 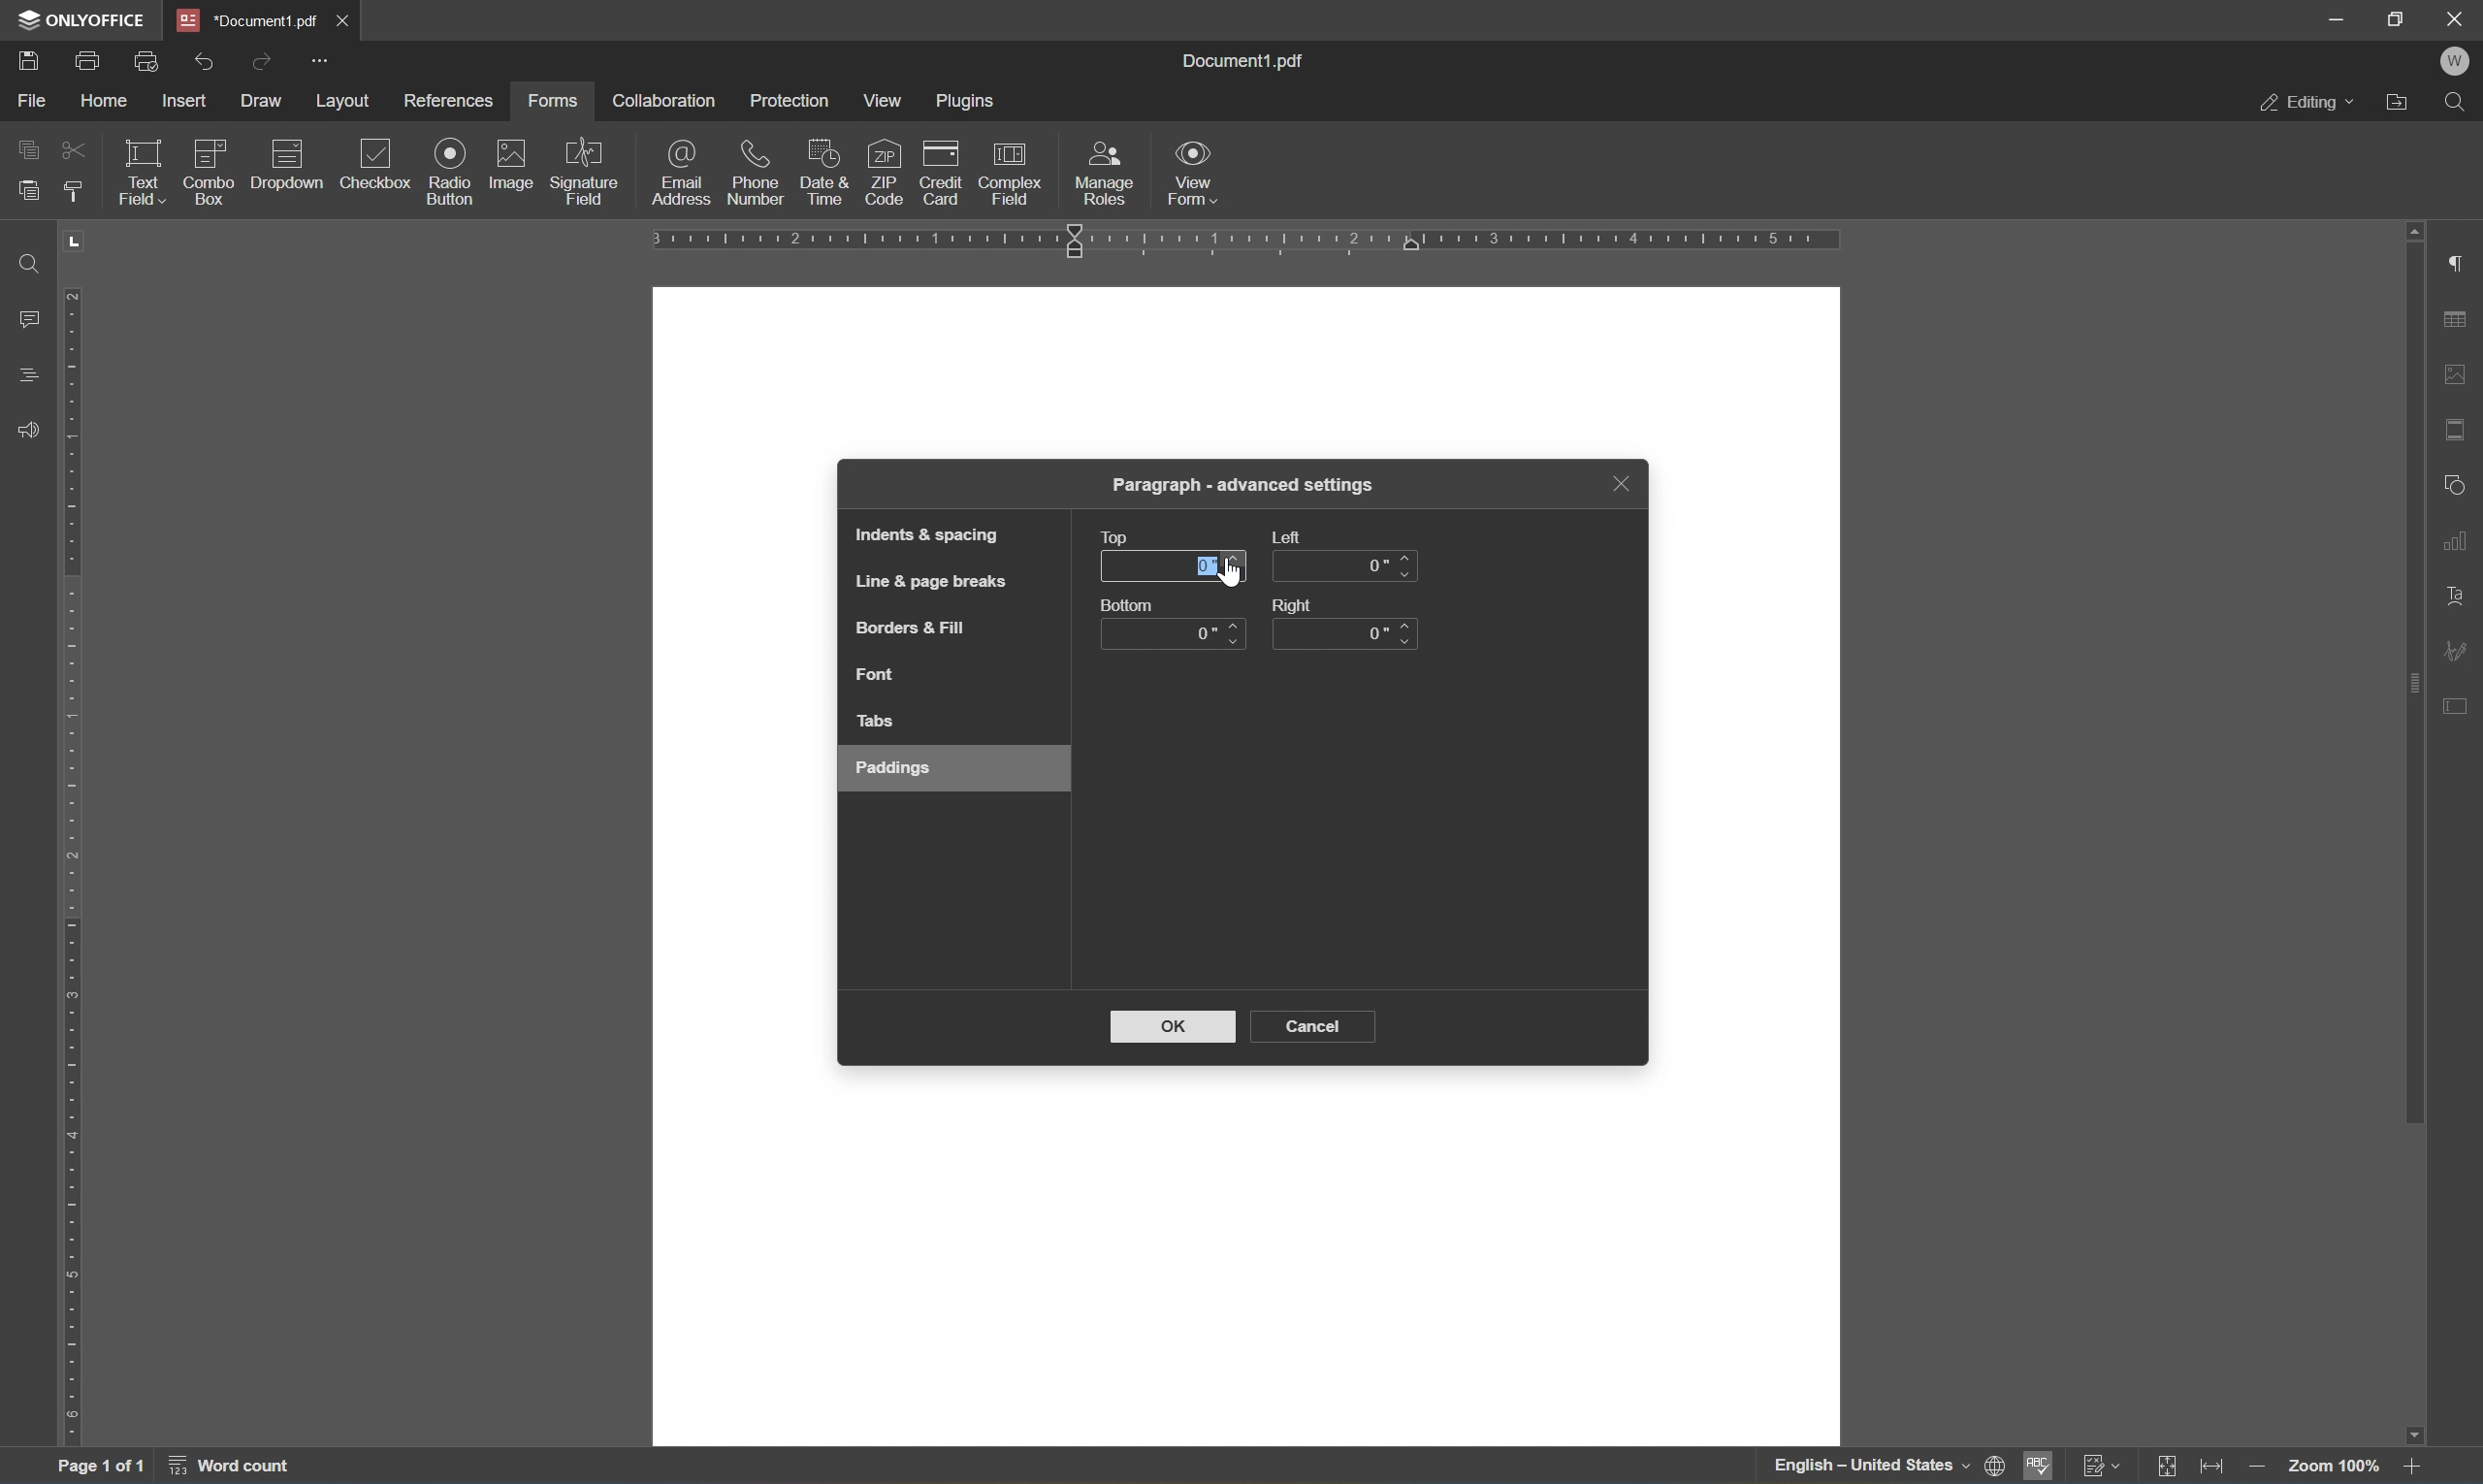 What do you see at coordinates (792, 100) in the screenshot?
I see `protection` at bounding box center [792, 100].